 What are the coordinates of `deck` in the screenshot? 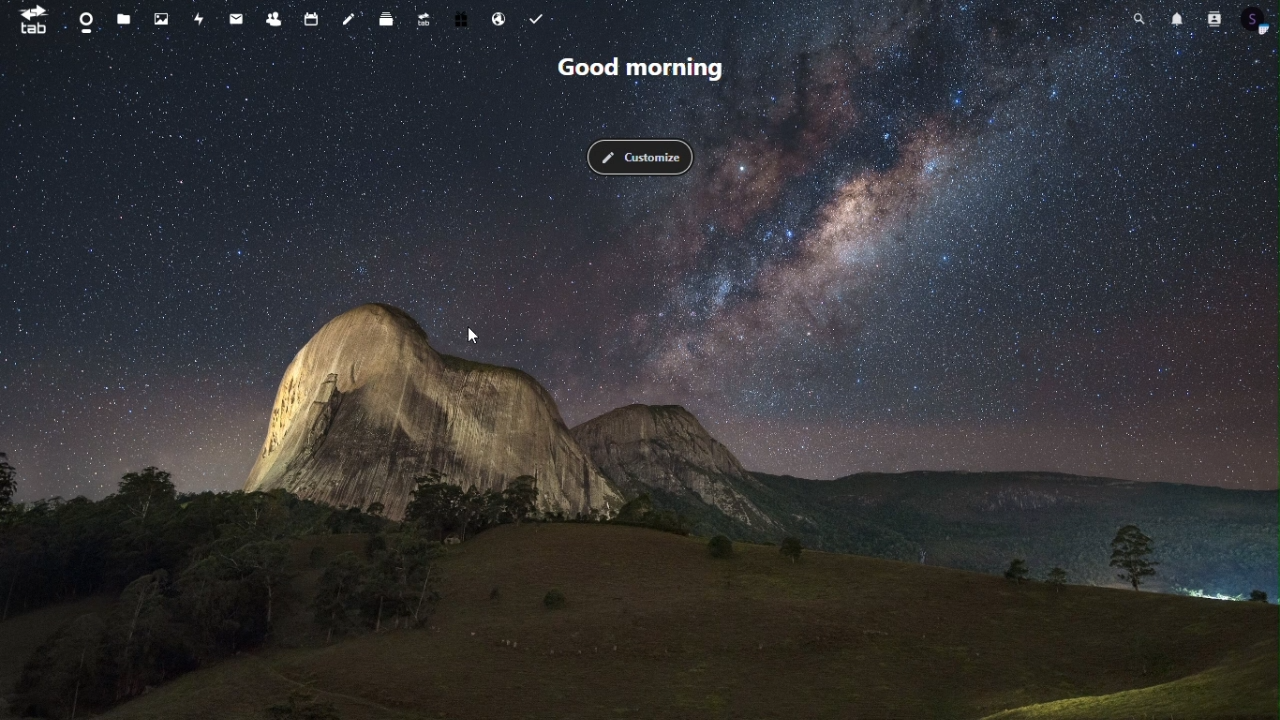 It's located at (386, 22).